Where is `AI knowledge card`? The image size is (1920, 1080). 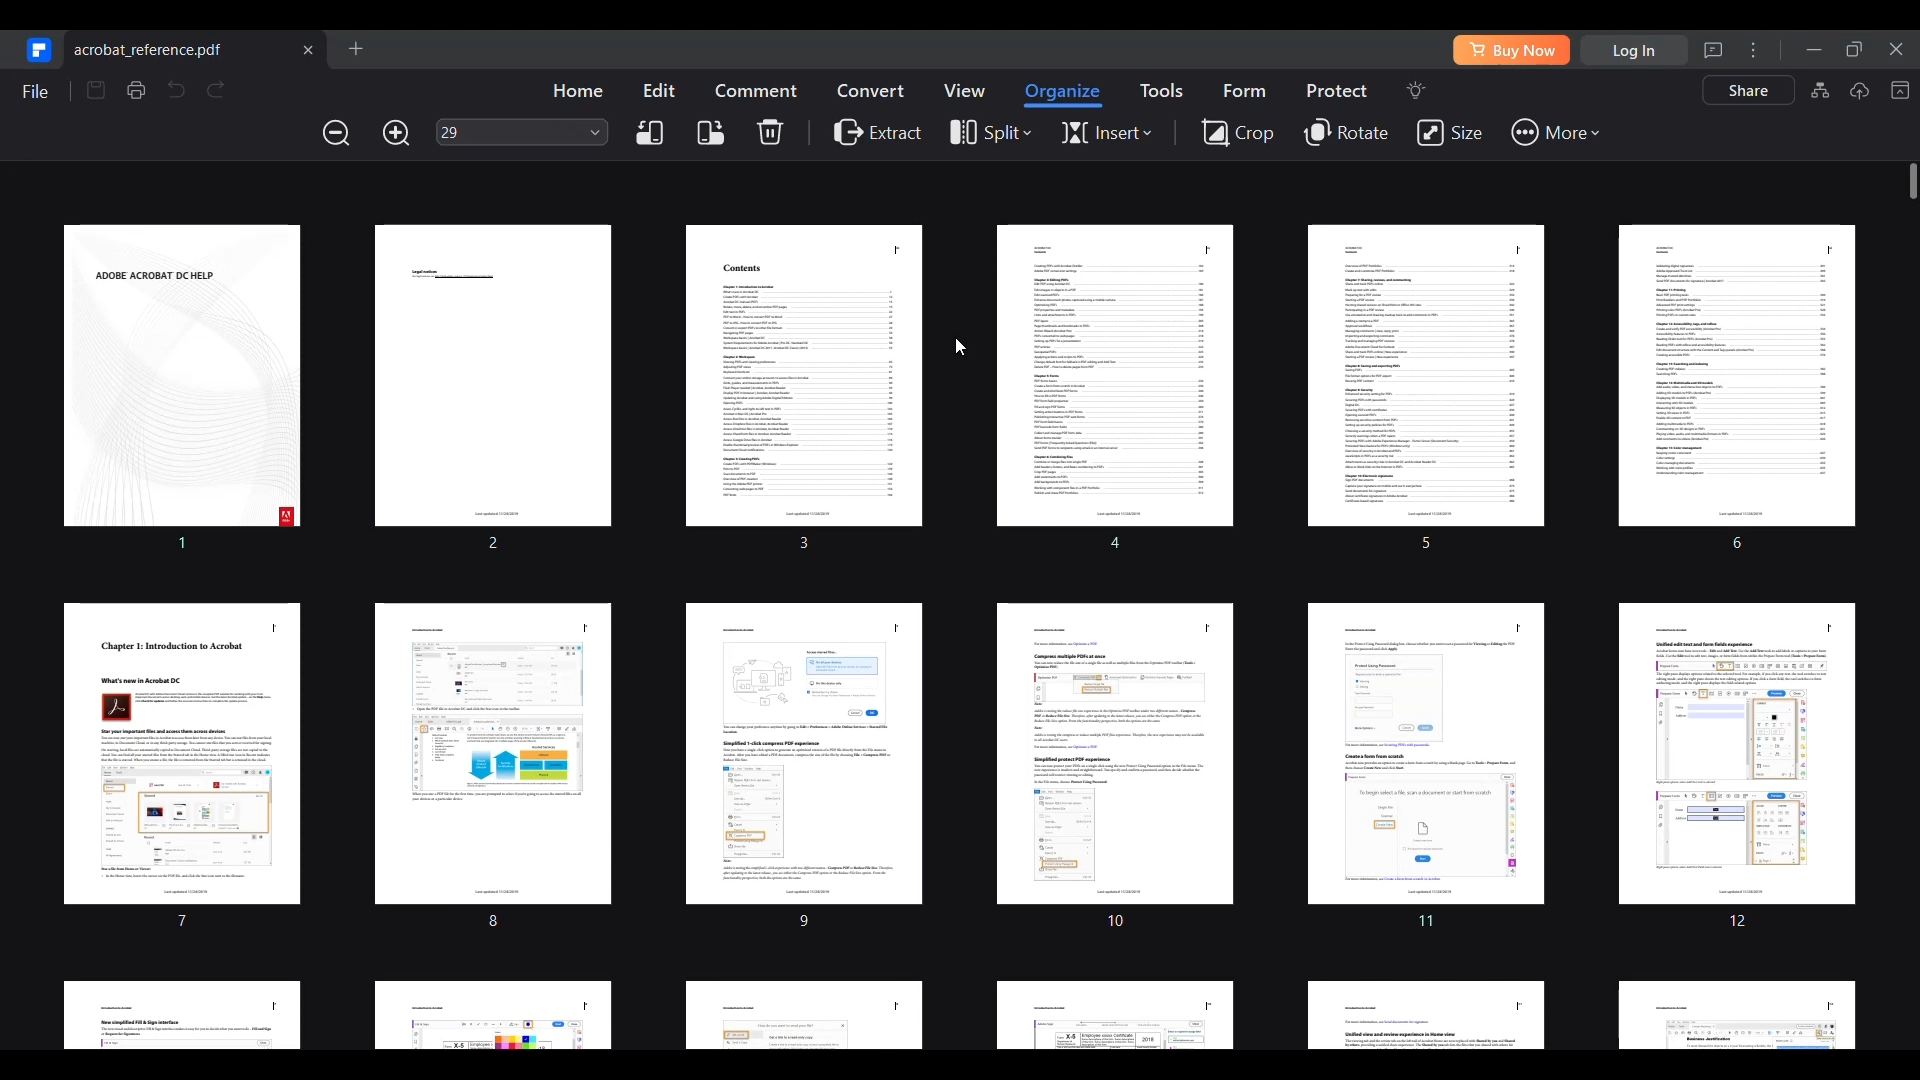 AI knowledge card is located at coordinates (1820, 90).